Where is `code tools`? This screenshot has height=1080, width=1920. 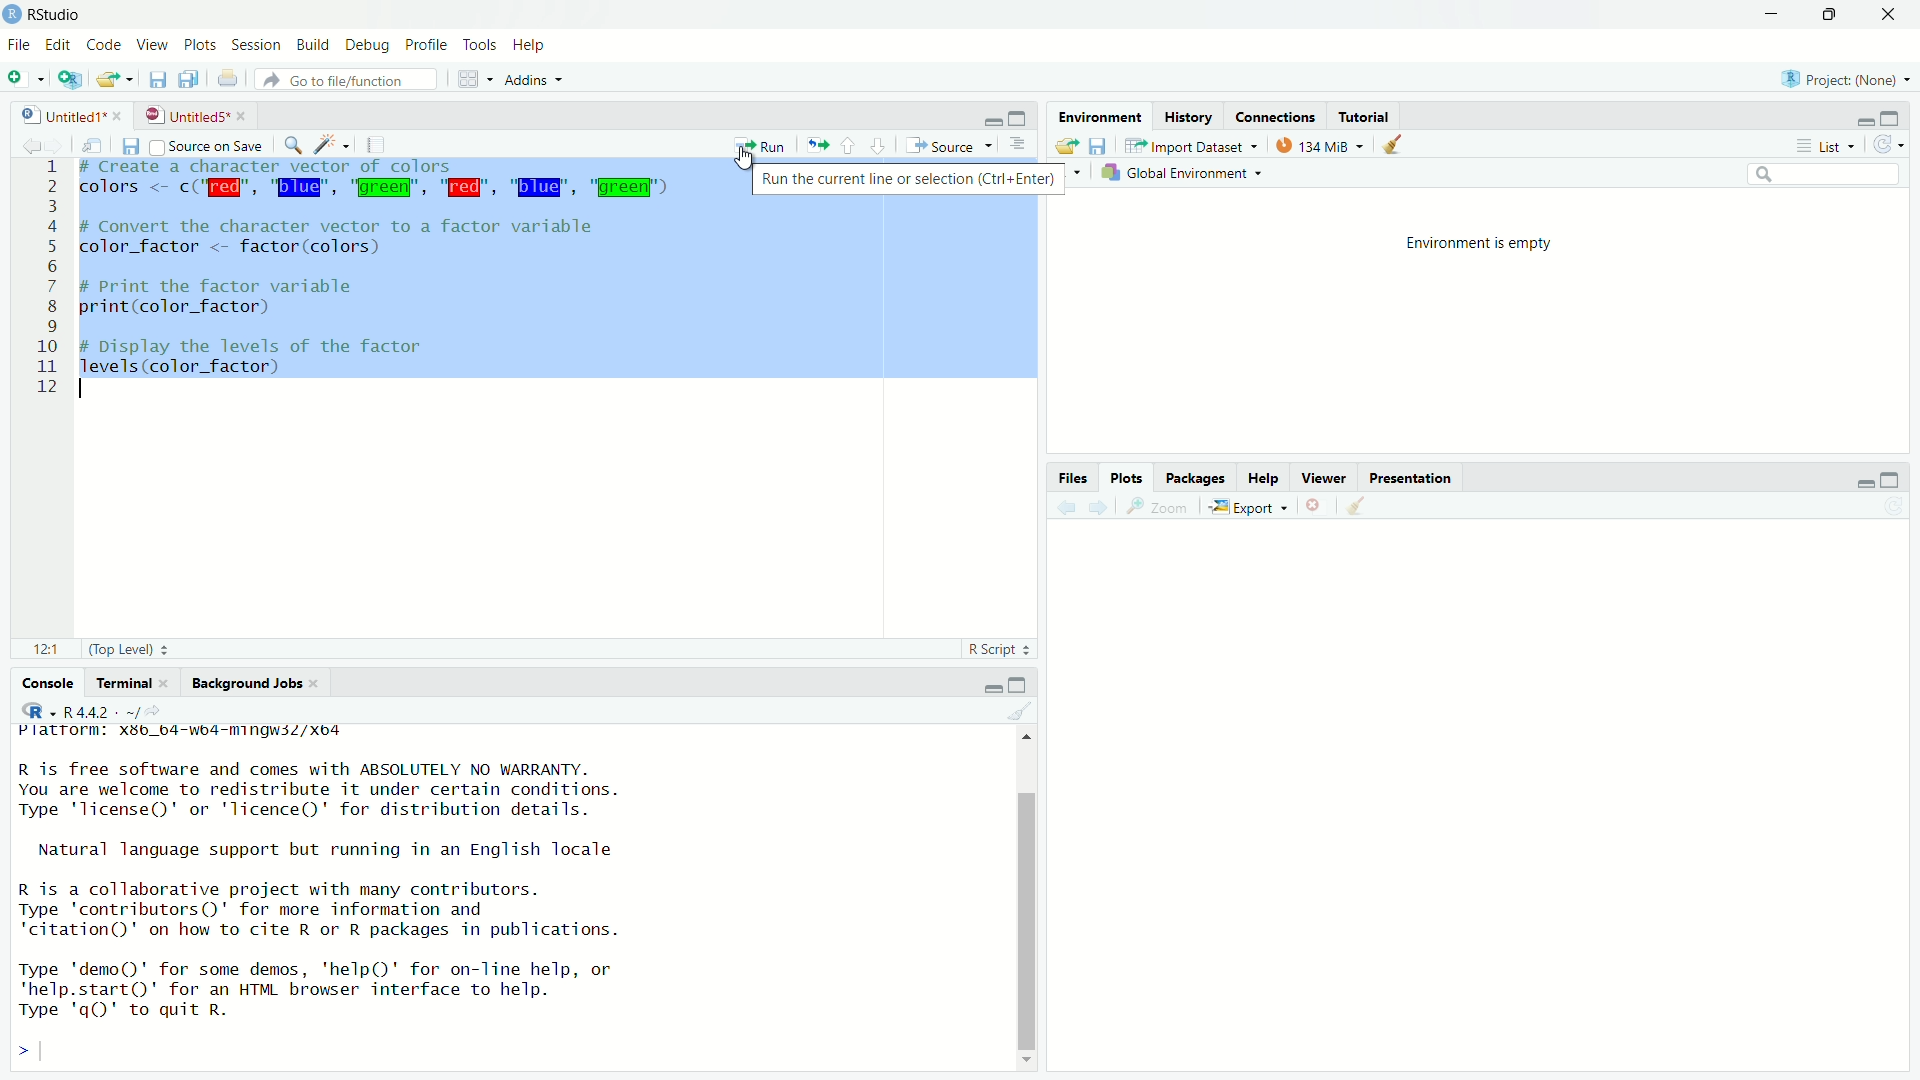
code tools is located at coordinates (333, 145).